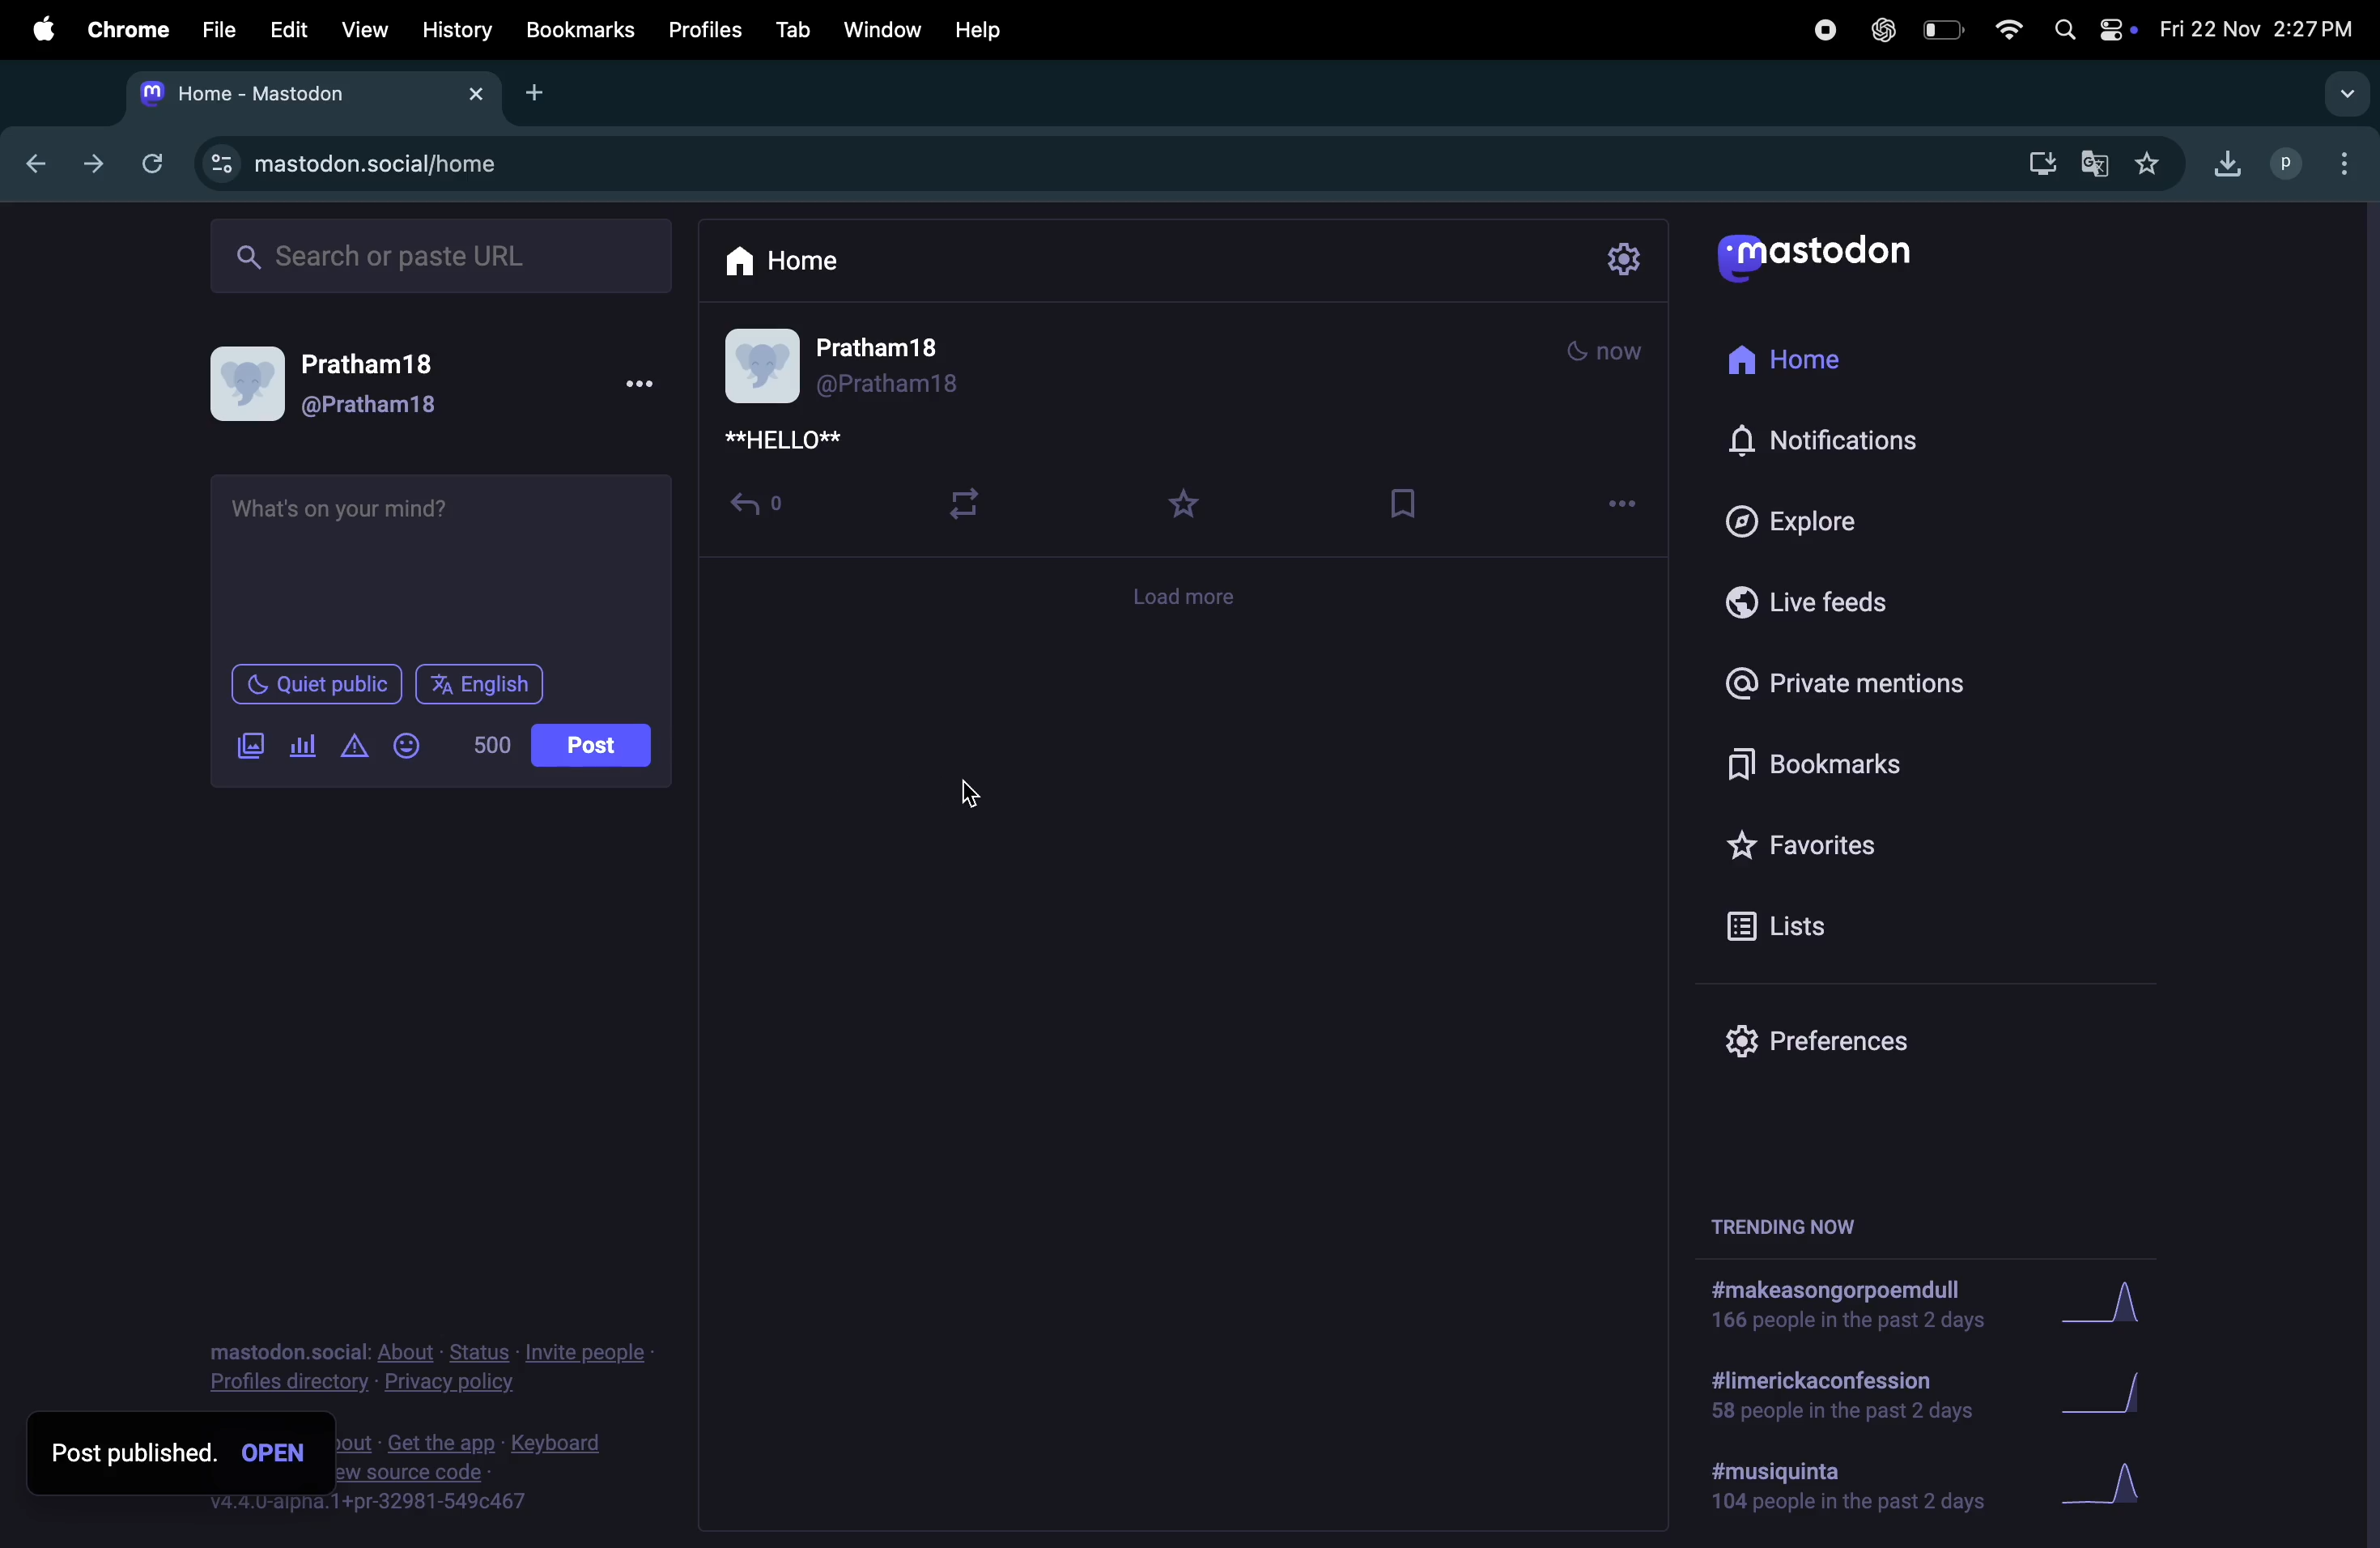 The height and width of the screenshot is (1548, 2380). Describe the element at coordinates (579, 29) in the screenshot. I see `bookmarks` at that location.